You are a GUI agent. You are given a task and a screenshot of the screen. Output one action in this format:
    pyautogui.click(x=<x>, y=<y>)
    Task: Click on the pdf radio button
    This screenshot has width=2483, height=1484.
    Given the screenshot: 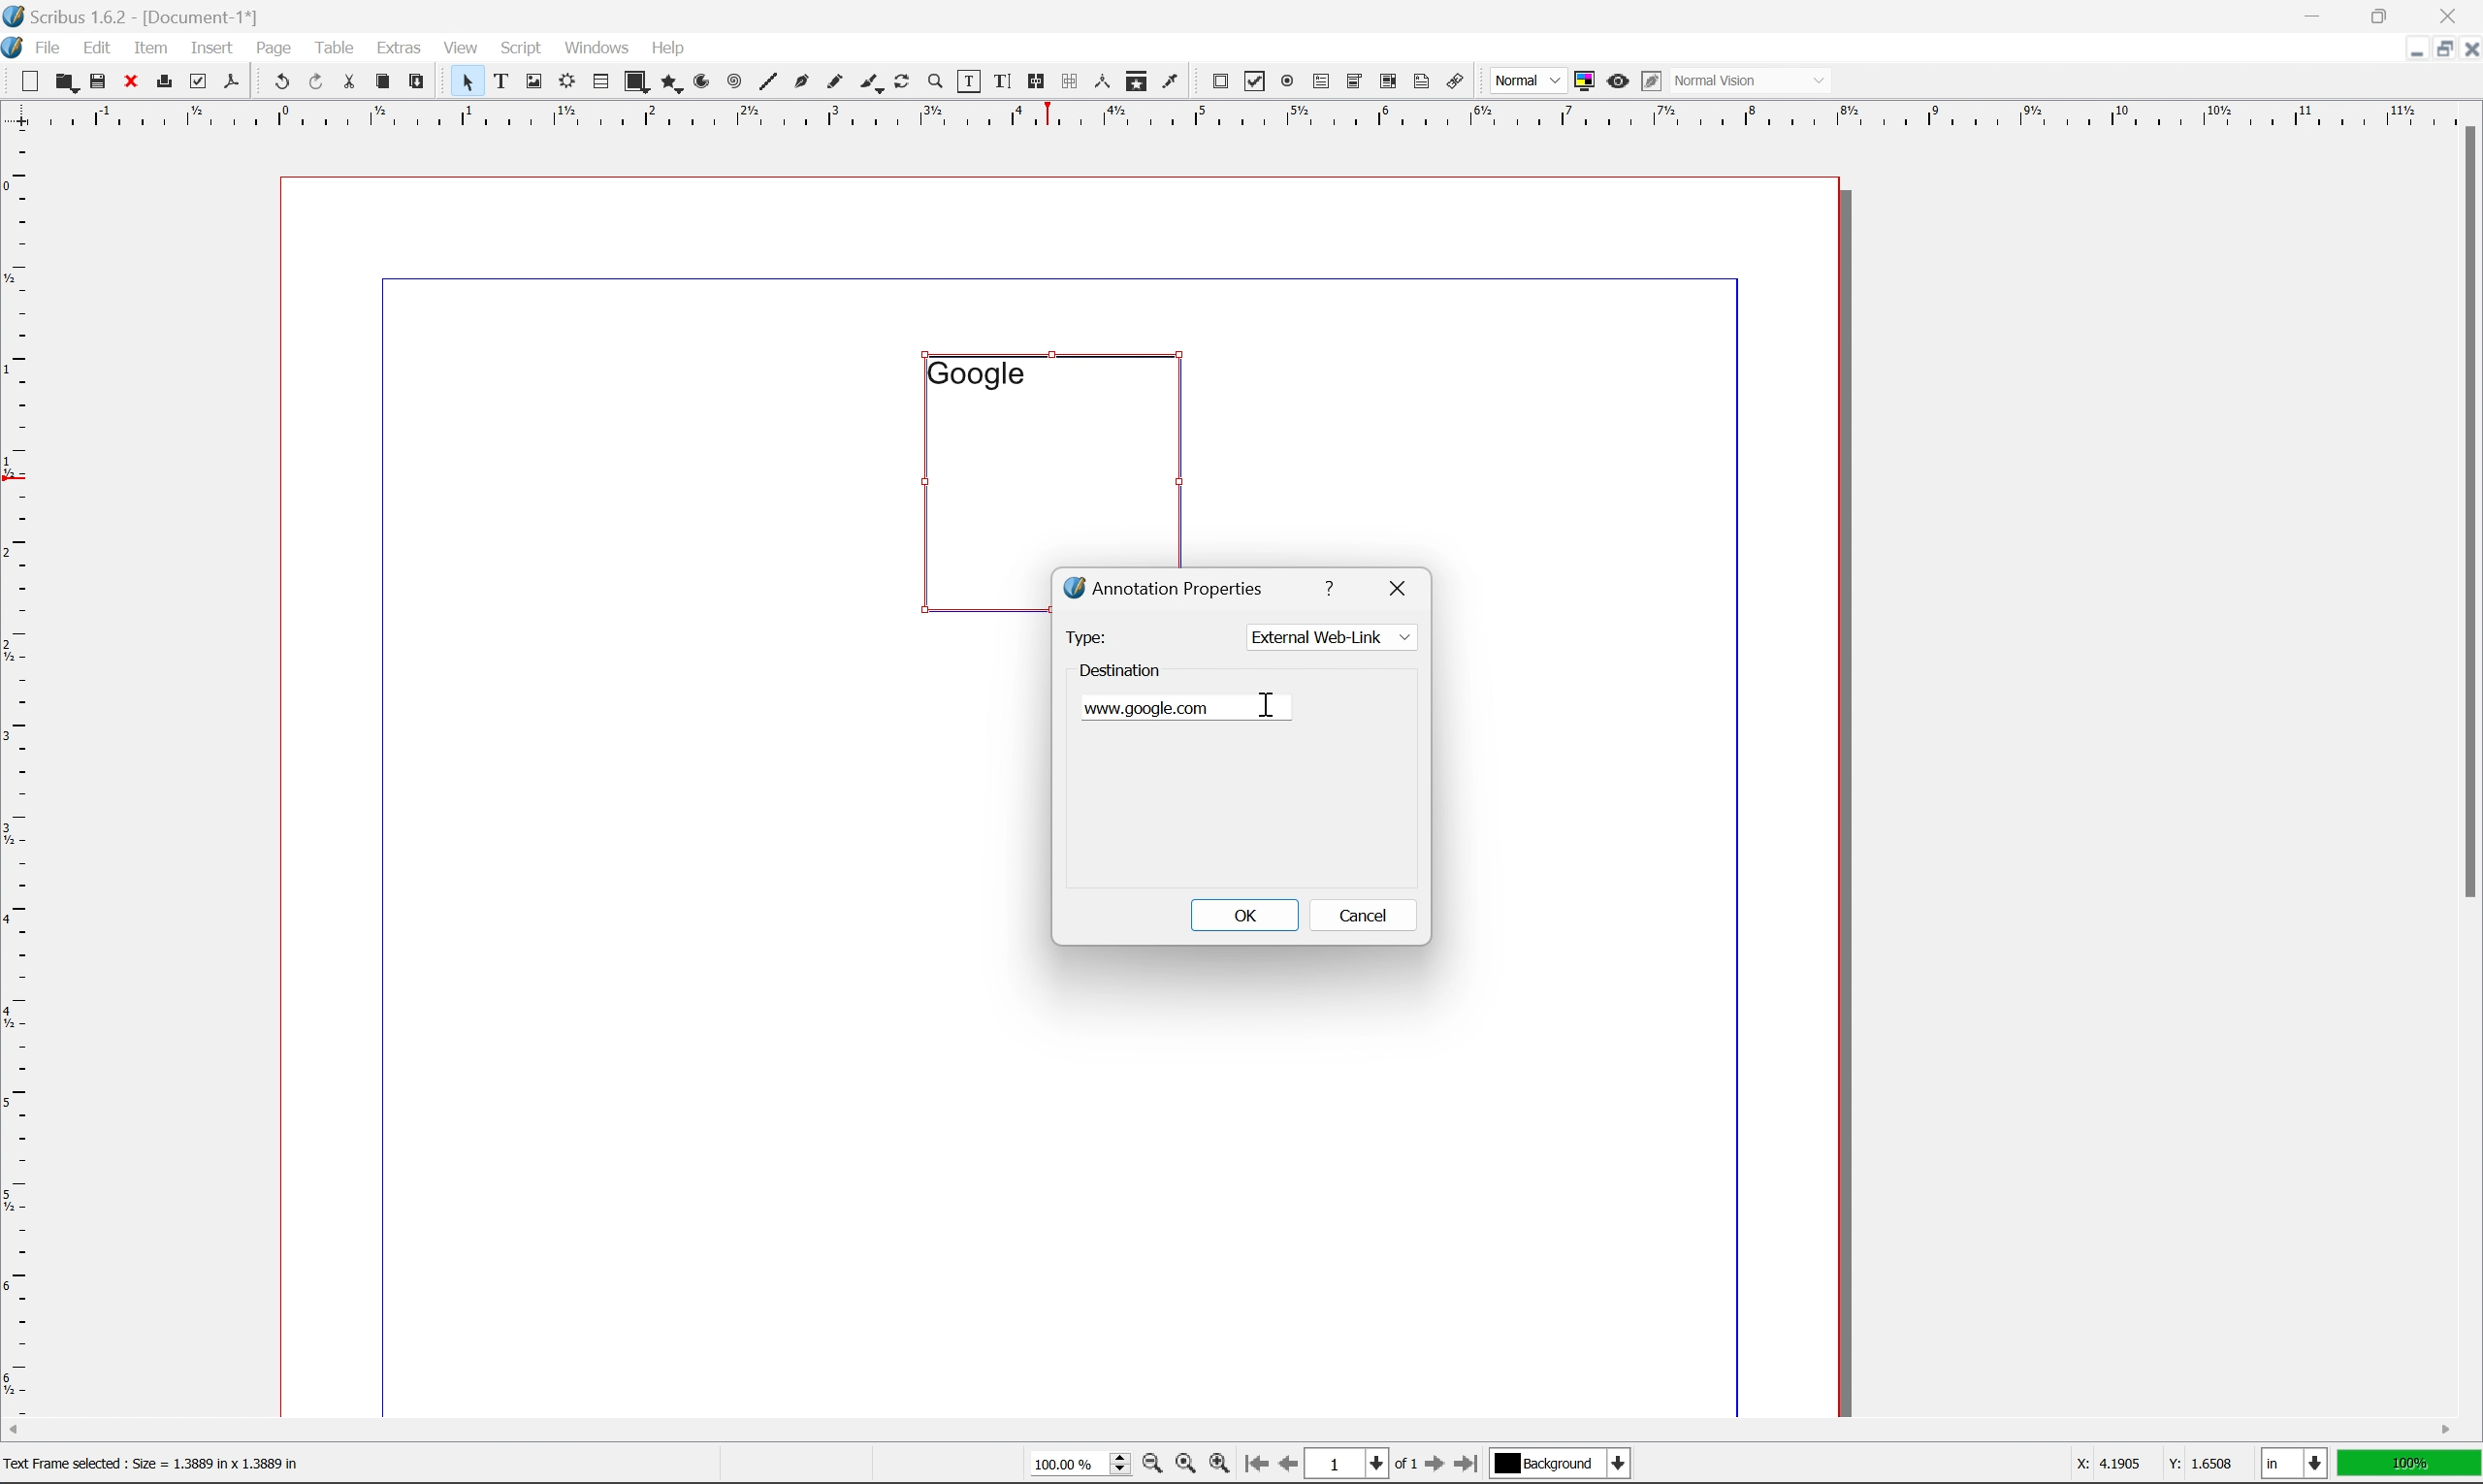 What is the action you would take?
    pyautogui.click(x=1283, y=82)
    